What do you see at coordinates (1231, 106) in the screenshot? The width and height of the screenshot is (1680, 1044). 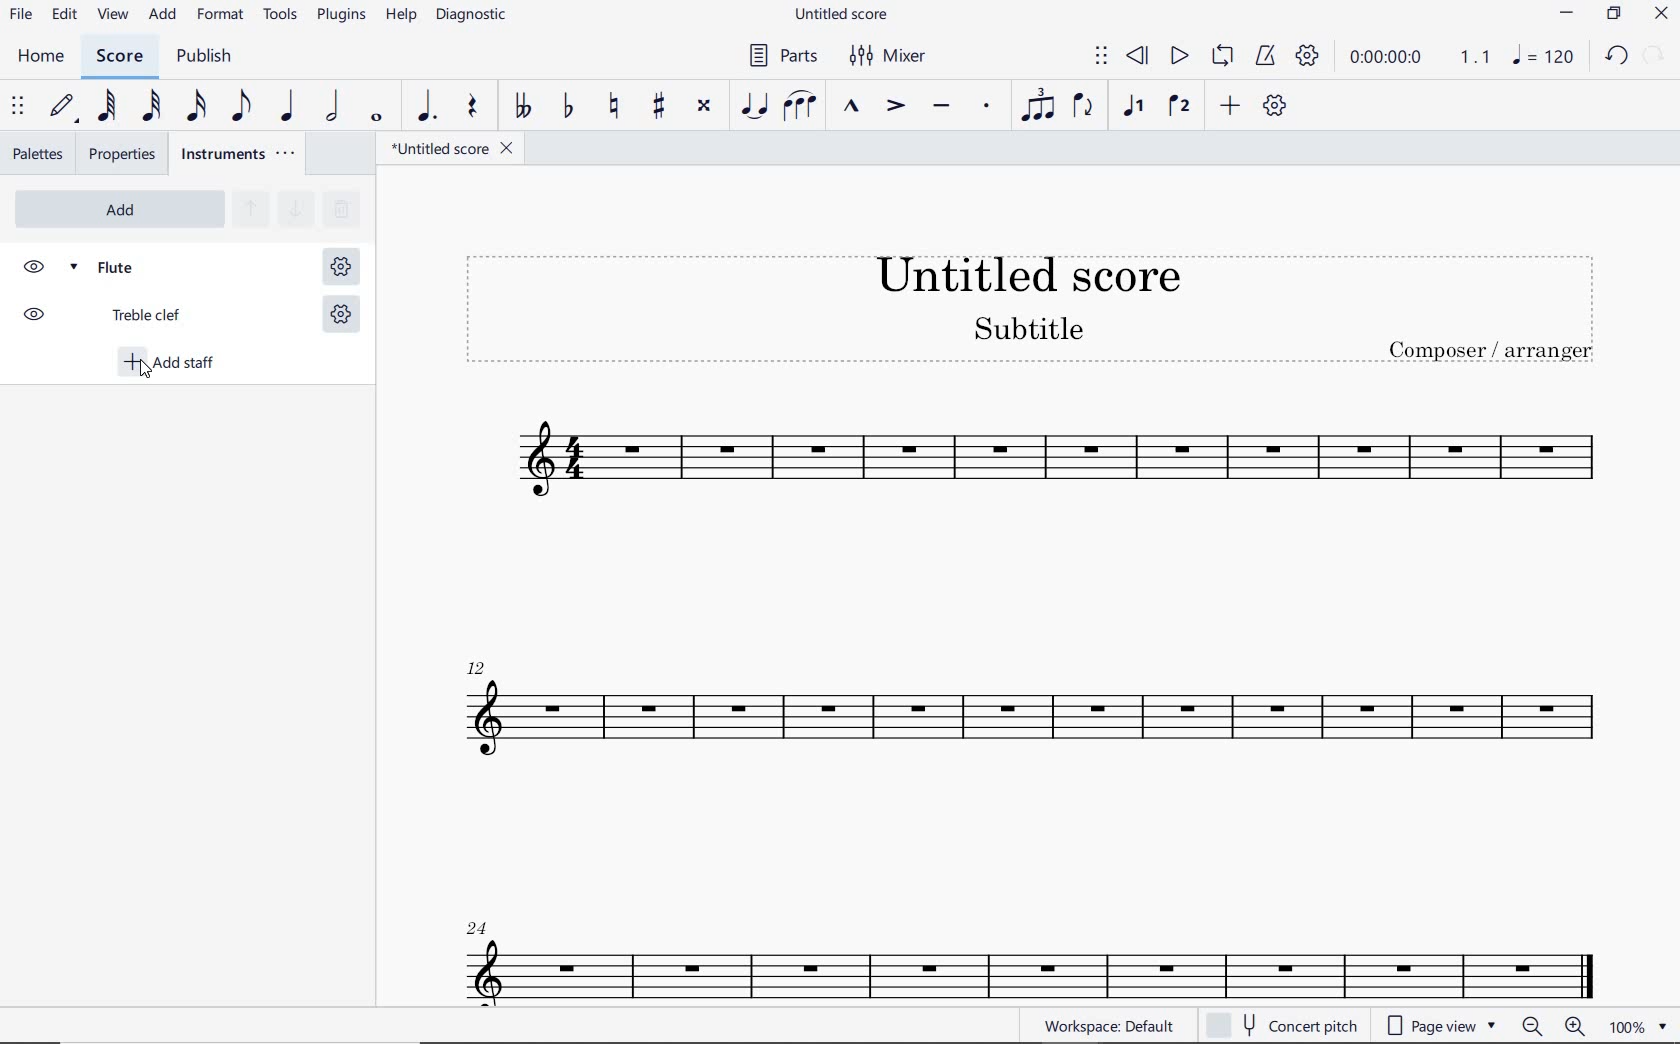 I see `ADD` at bounding box center [1231, 106].